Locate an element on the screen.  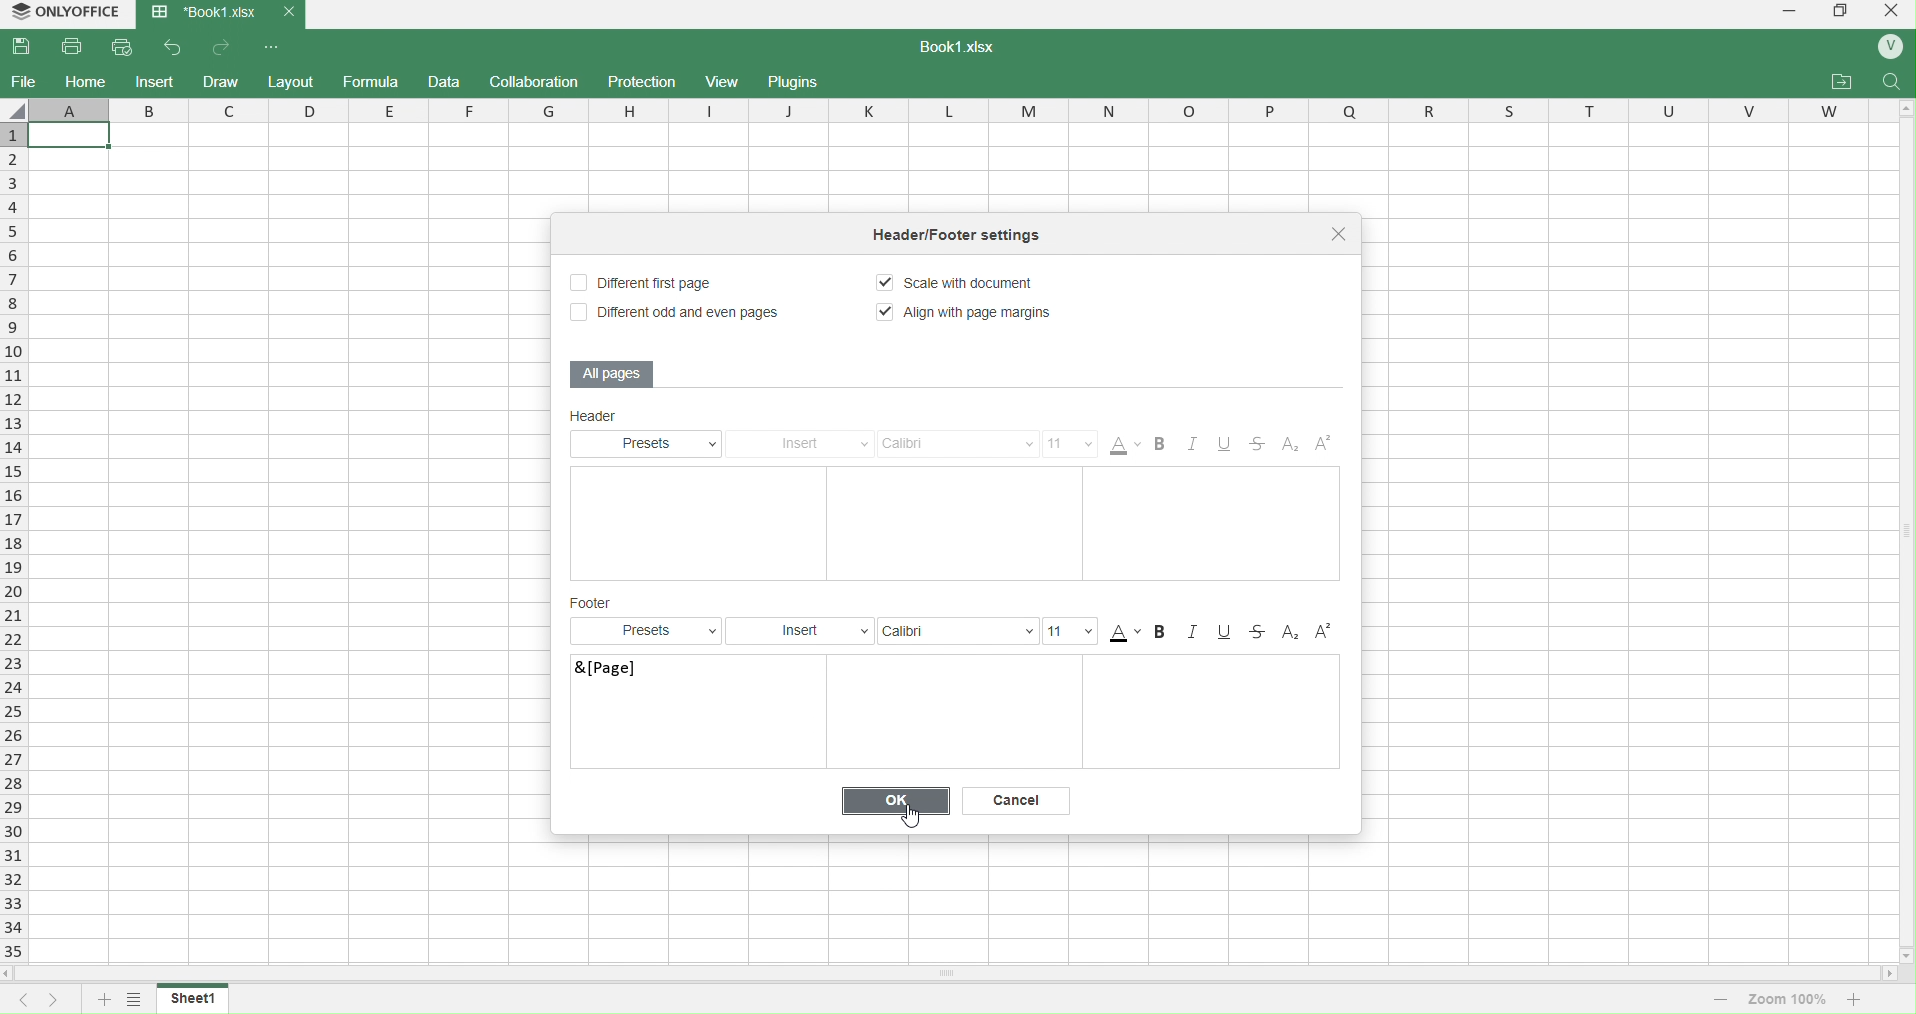
Underline is located at coordinates (1232, 446).